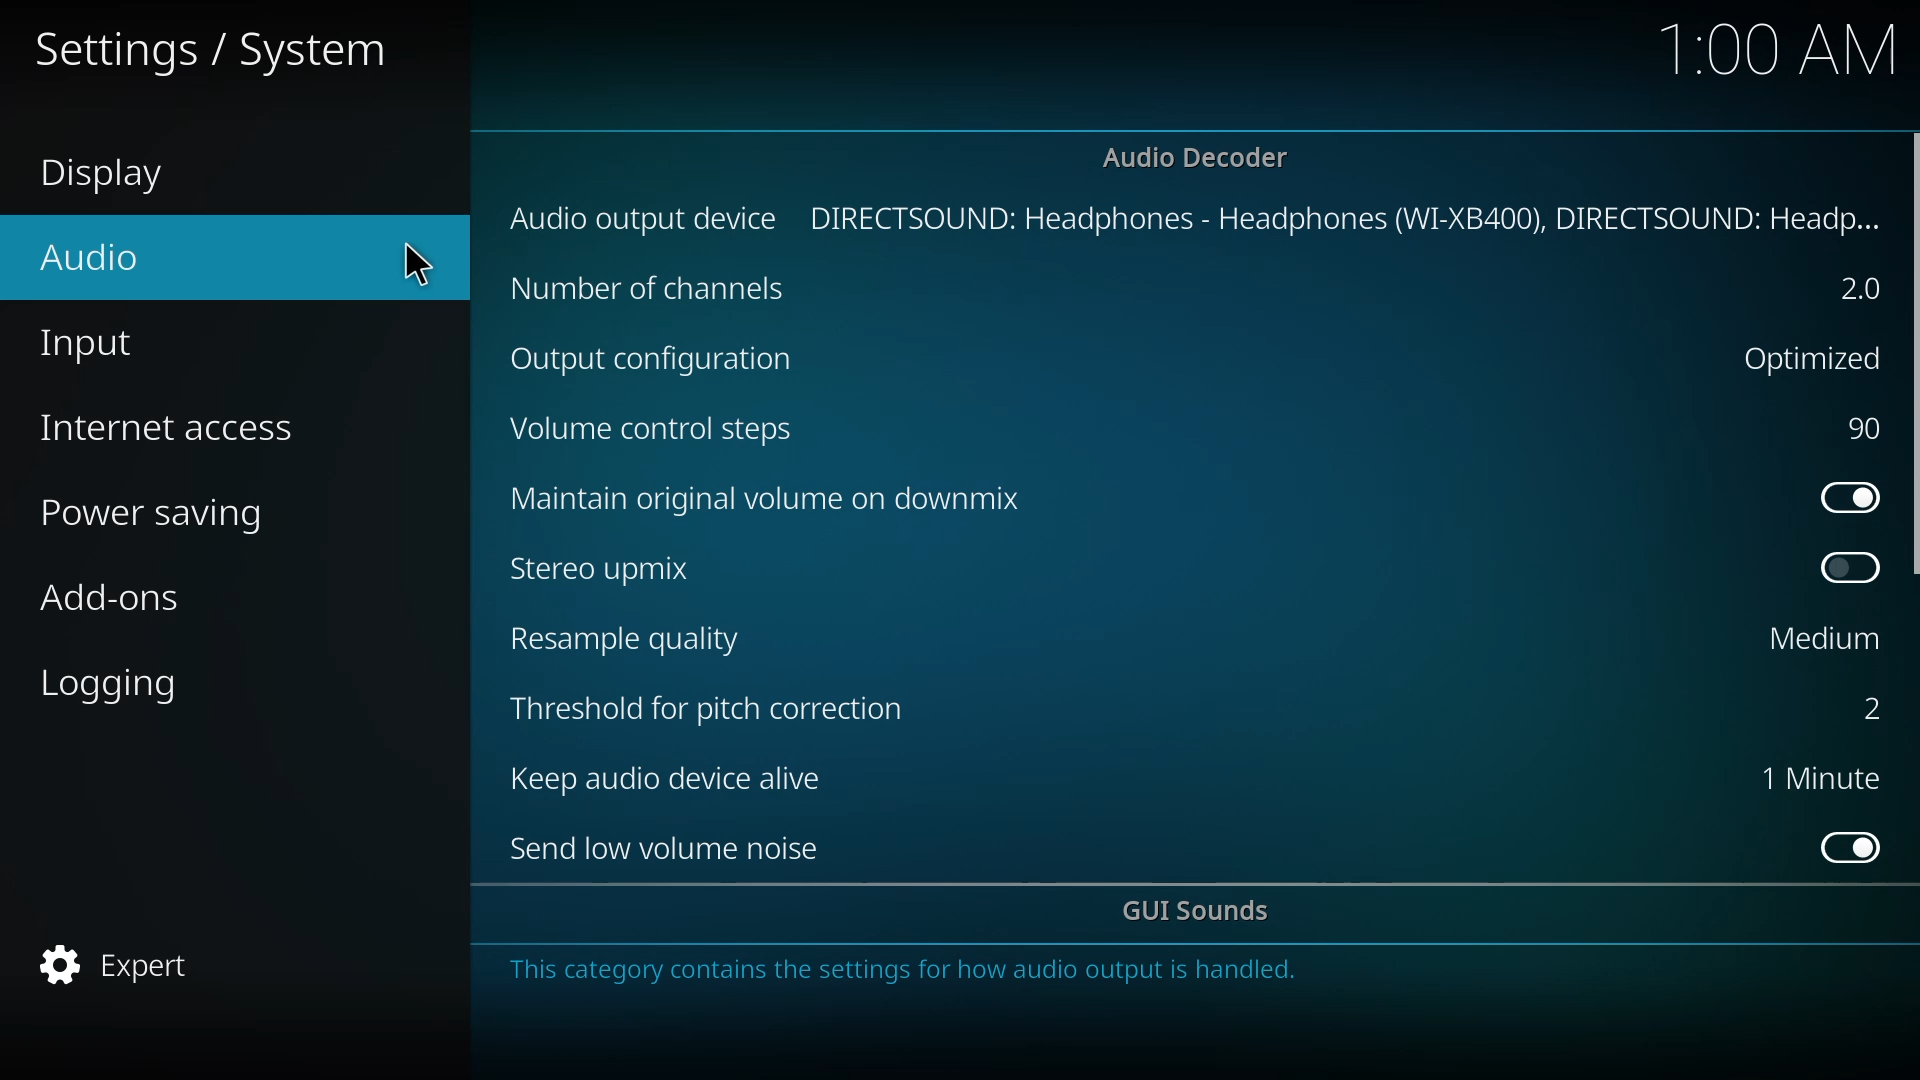  Describe the element at coordinates (627, 641) in the screenshot. I see `resample quality` at that location.